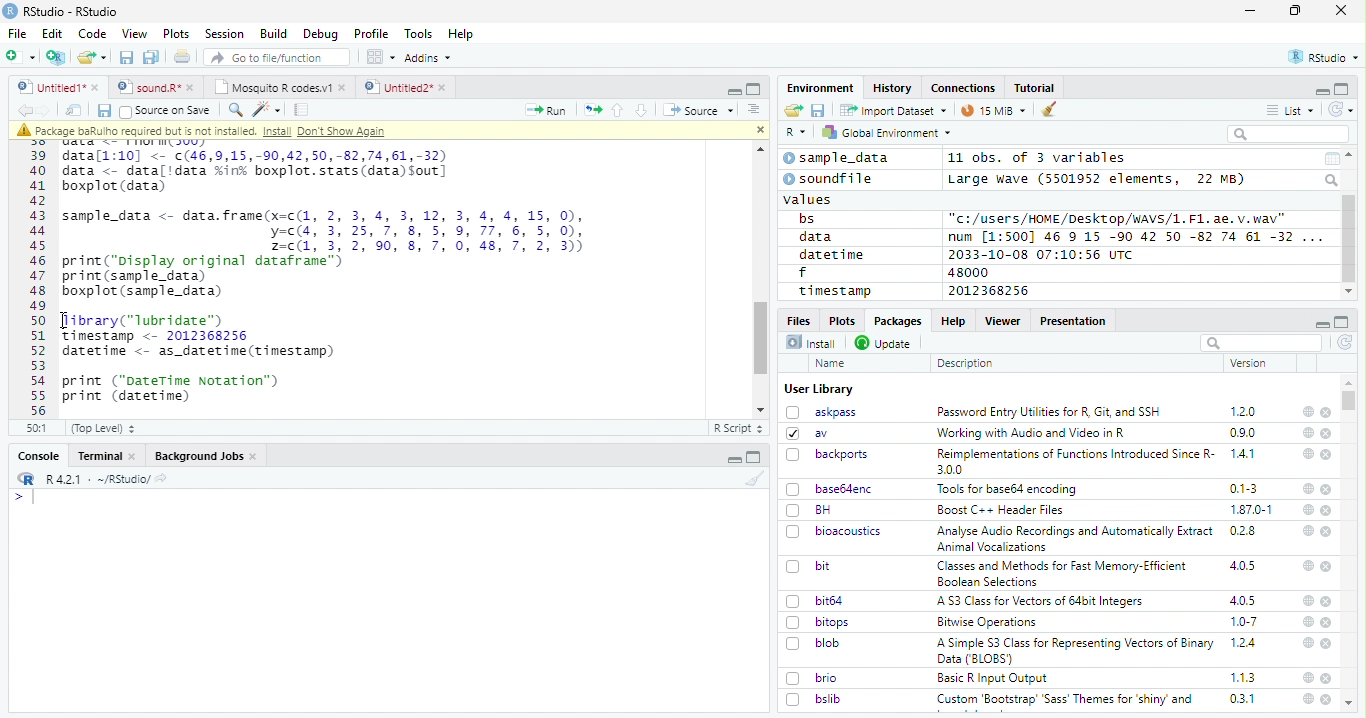 The image size is (1366, 718). Describe the element at coordinates (1328, 510) in the screenshot. I see `close` at that location.